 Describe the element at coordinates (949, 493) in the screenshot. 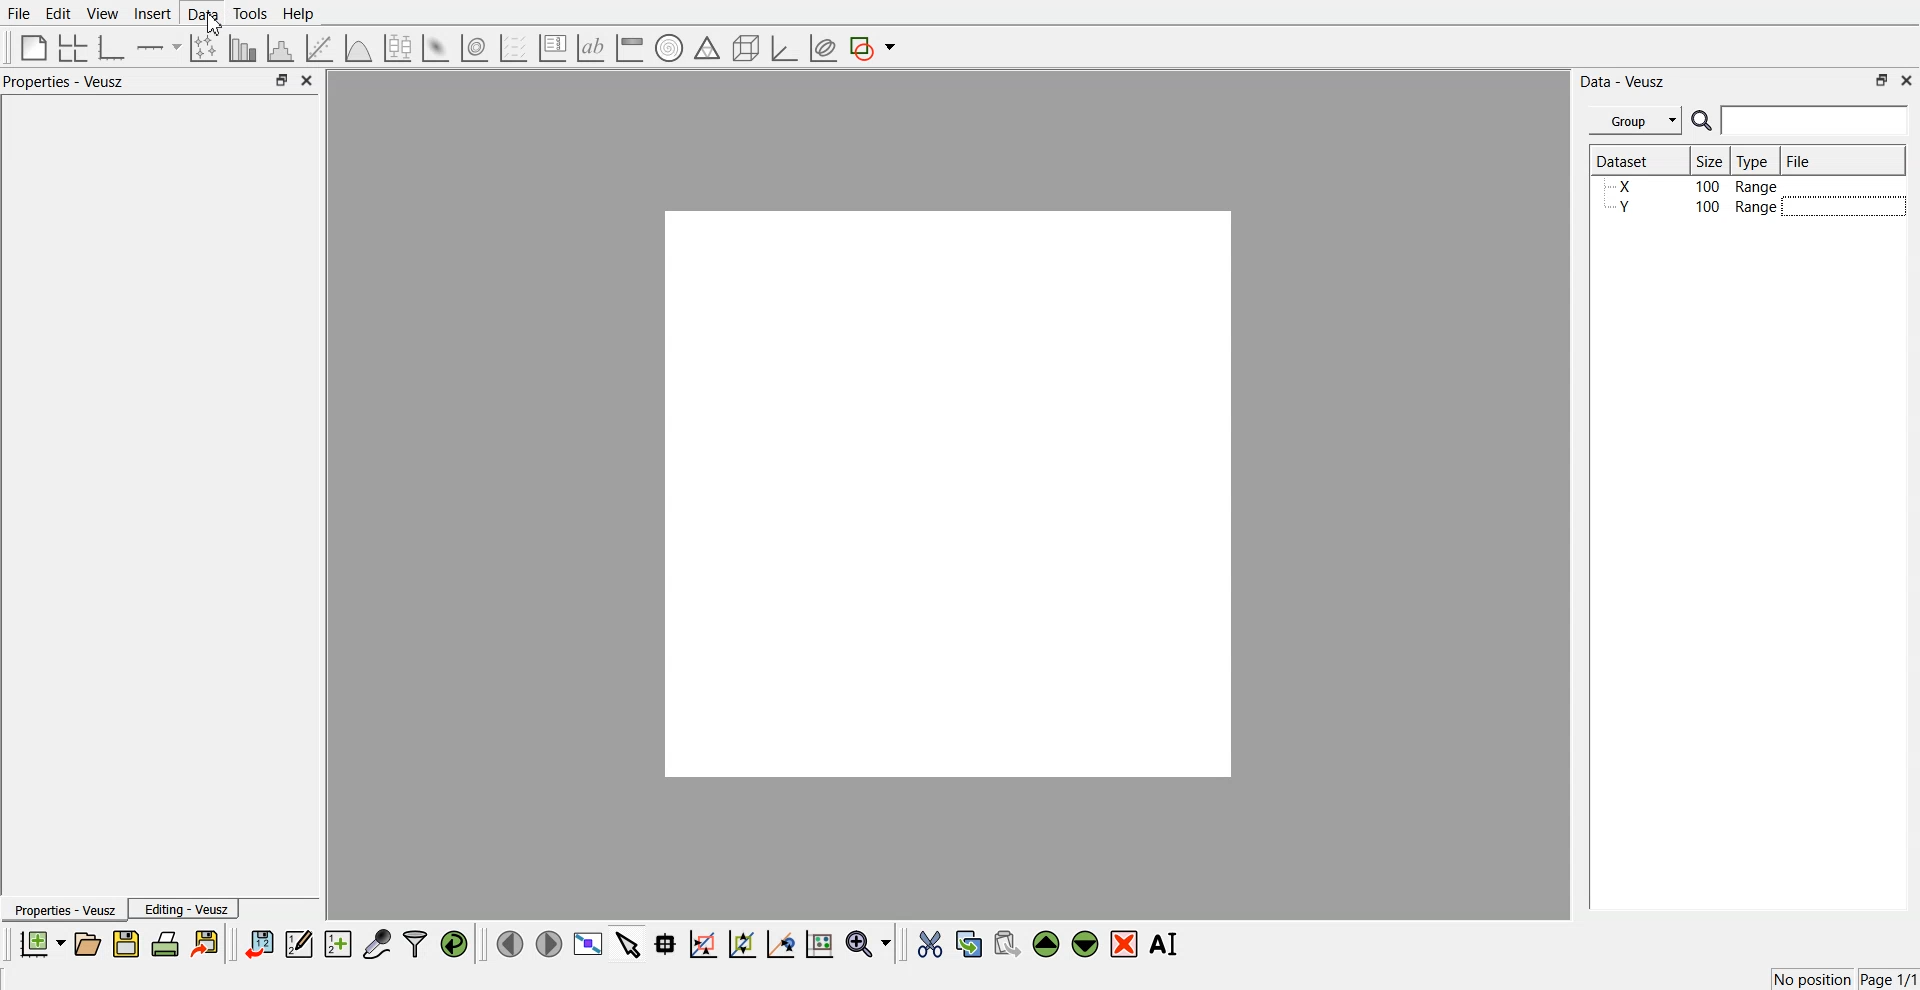

I see `Preview window` at that location.